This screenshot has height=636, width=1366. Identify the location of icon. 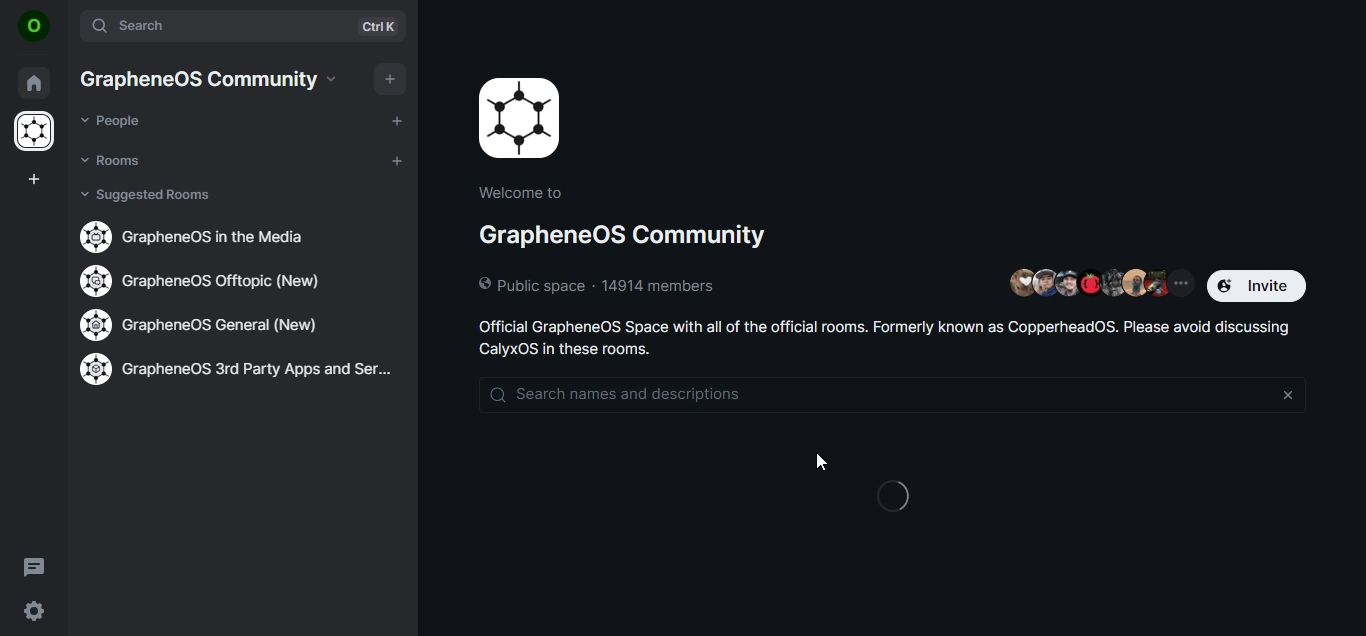
(525, 118).